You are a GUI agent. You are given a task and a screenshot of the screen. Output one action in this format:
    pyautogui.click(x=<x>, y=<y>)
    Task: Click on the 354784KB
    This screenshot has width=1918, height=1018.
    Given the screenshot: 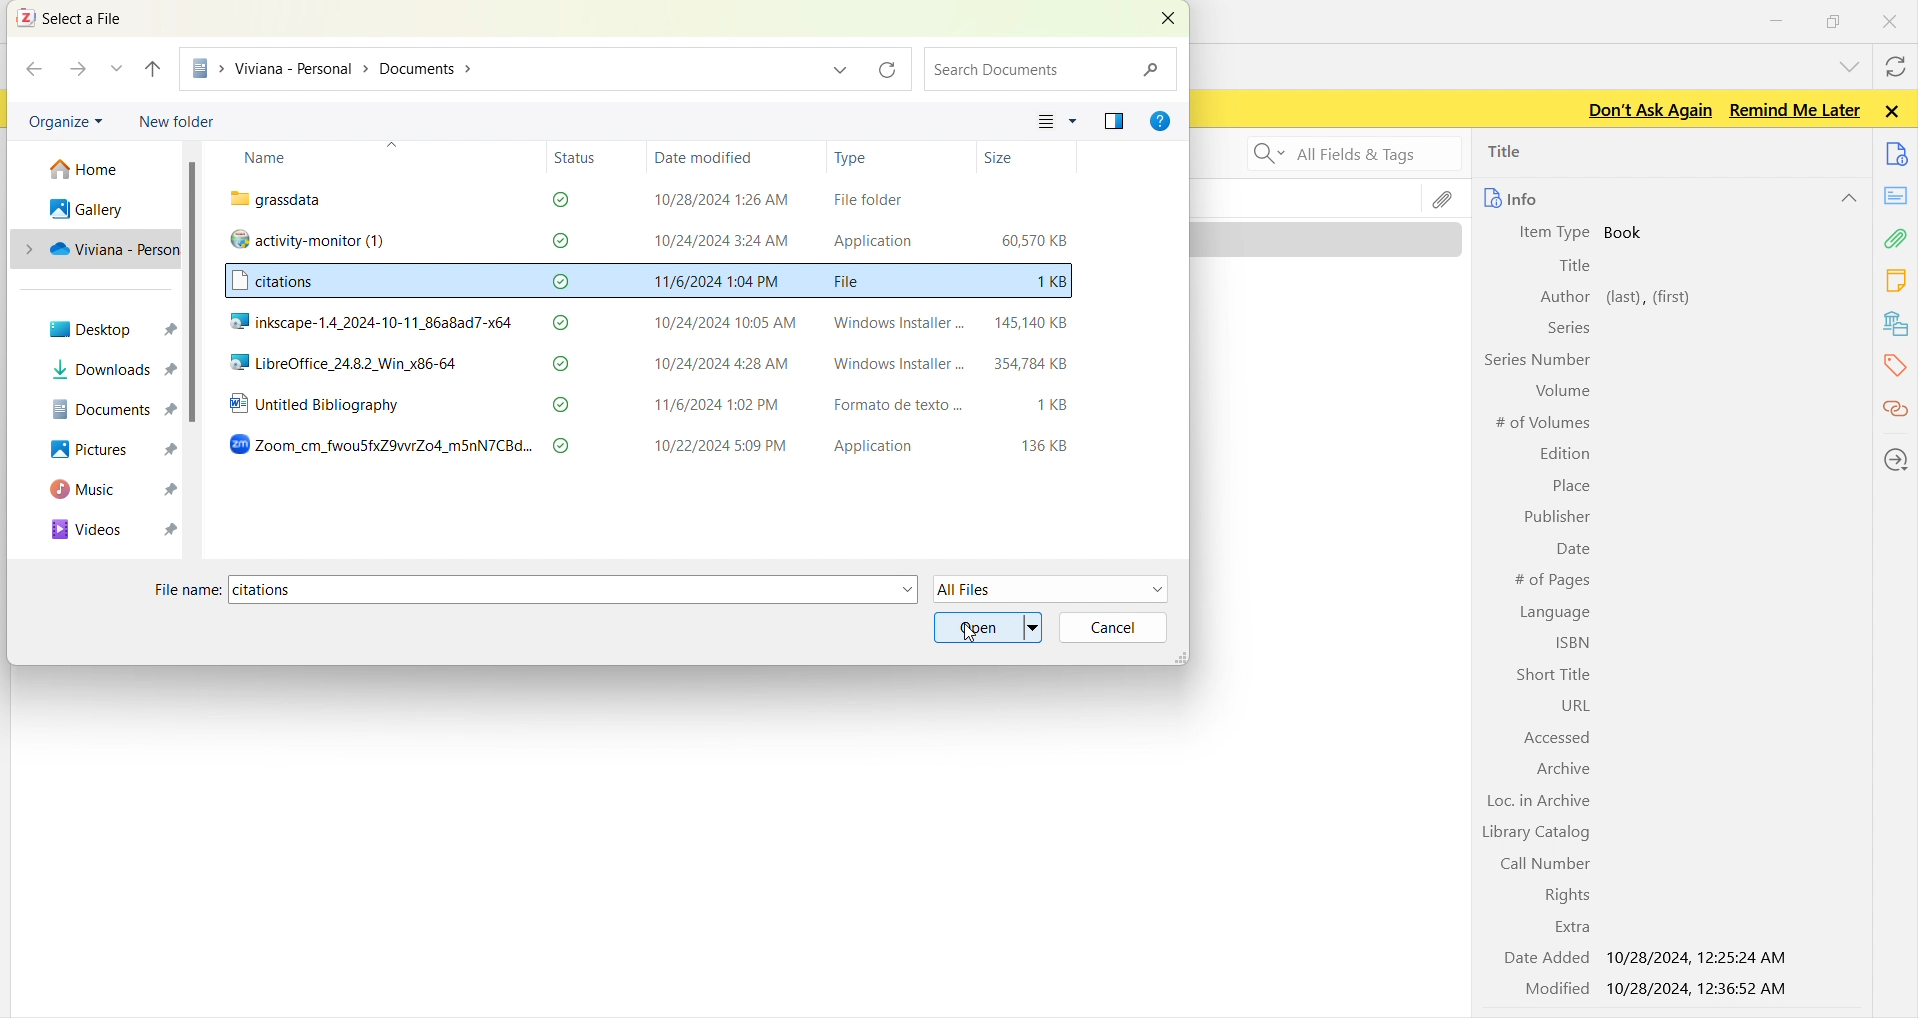 What is the action you would take?
    pyautogui.click(x=1036, y=364)
    